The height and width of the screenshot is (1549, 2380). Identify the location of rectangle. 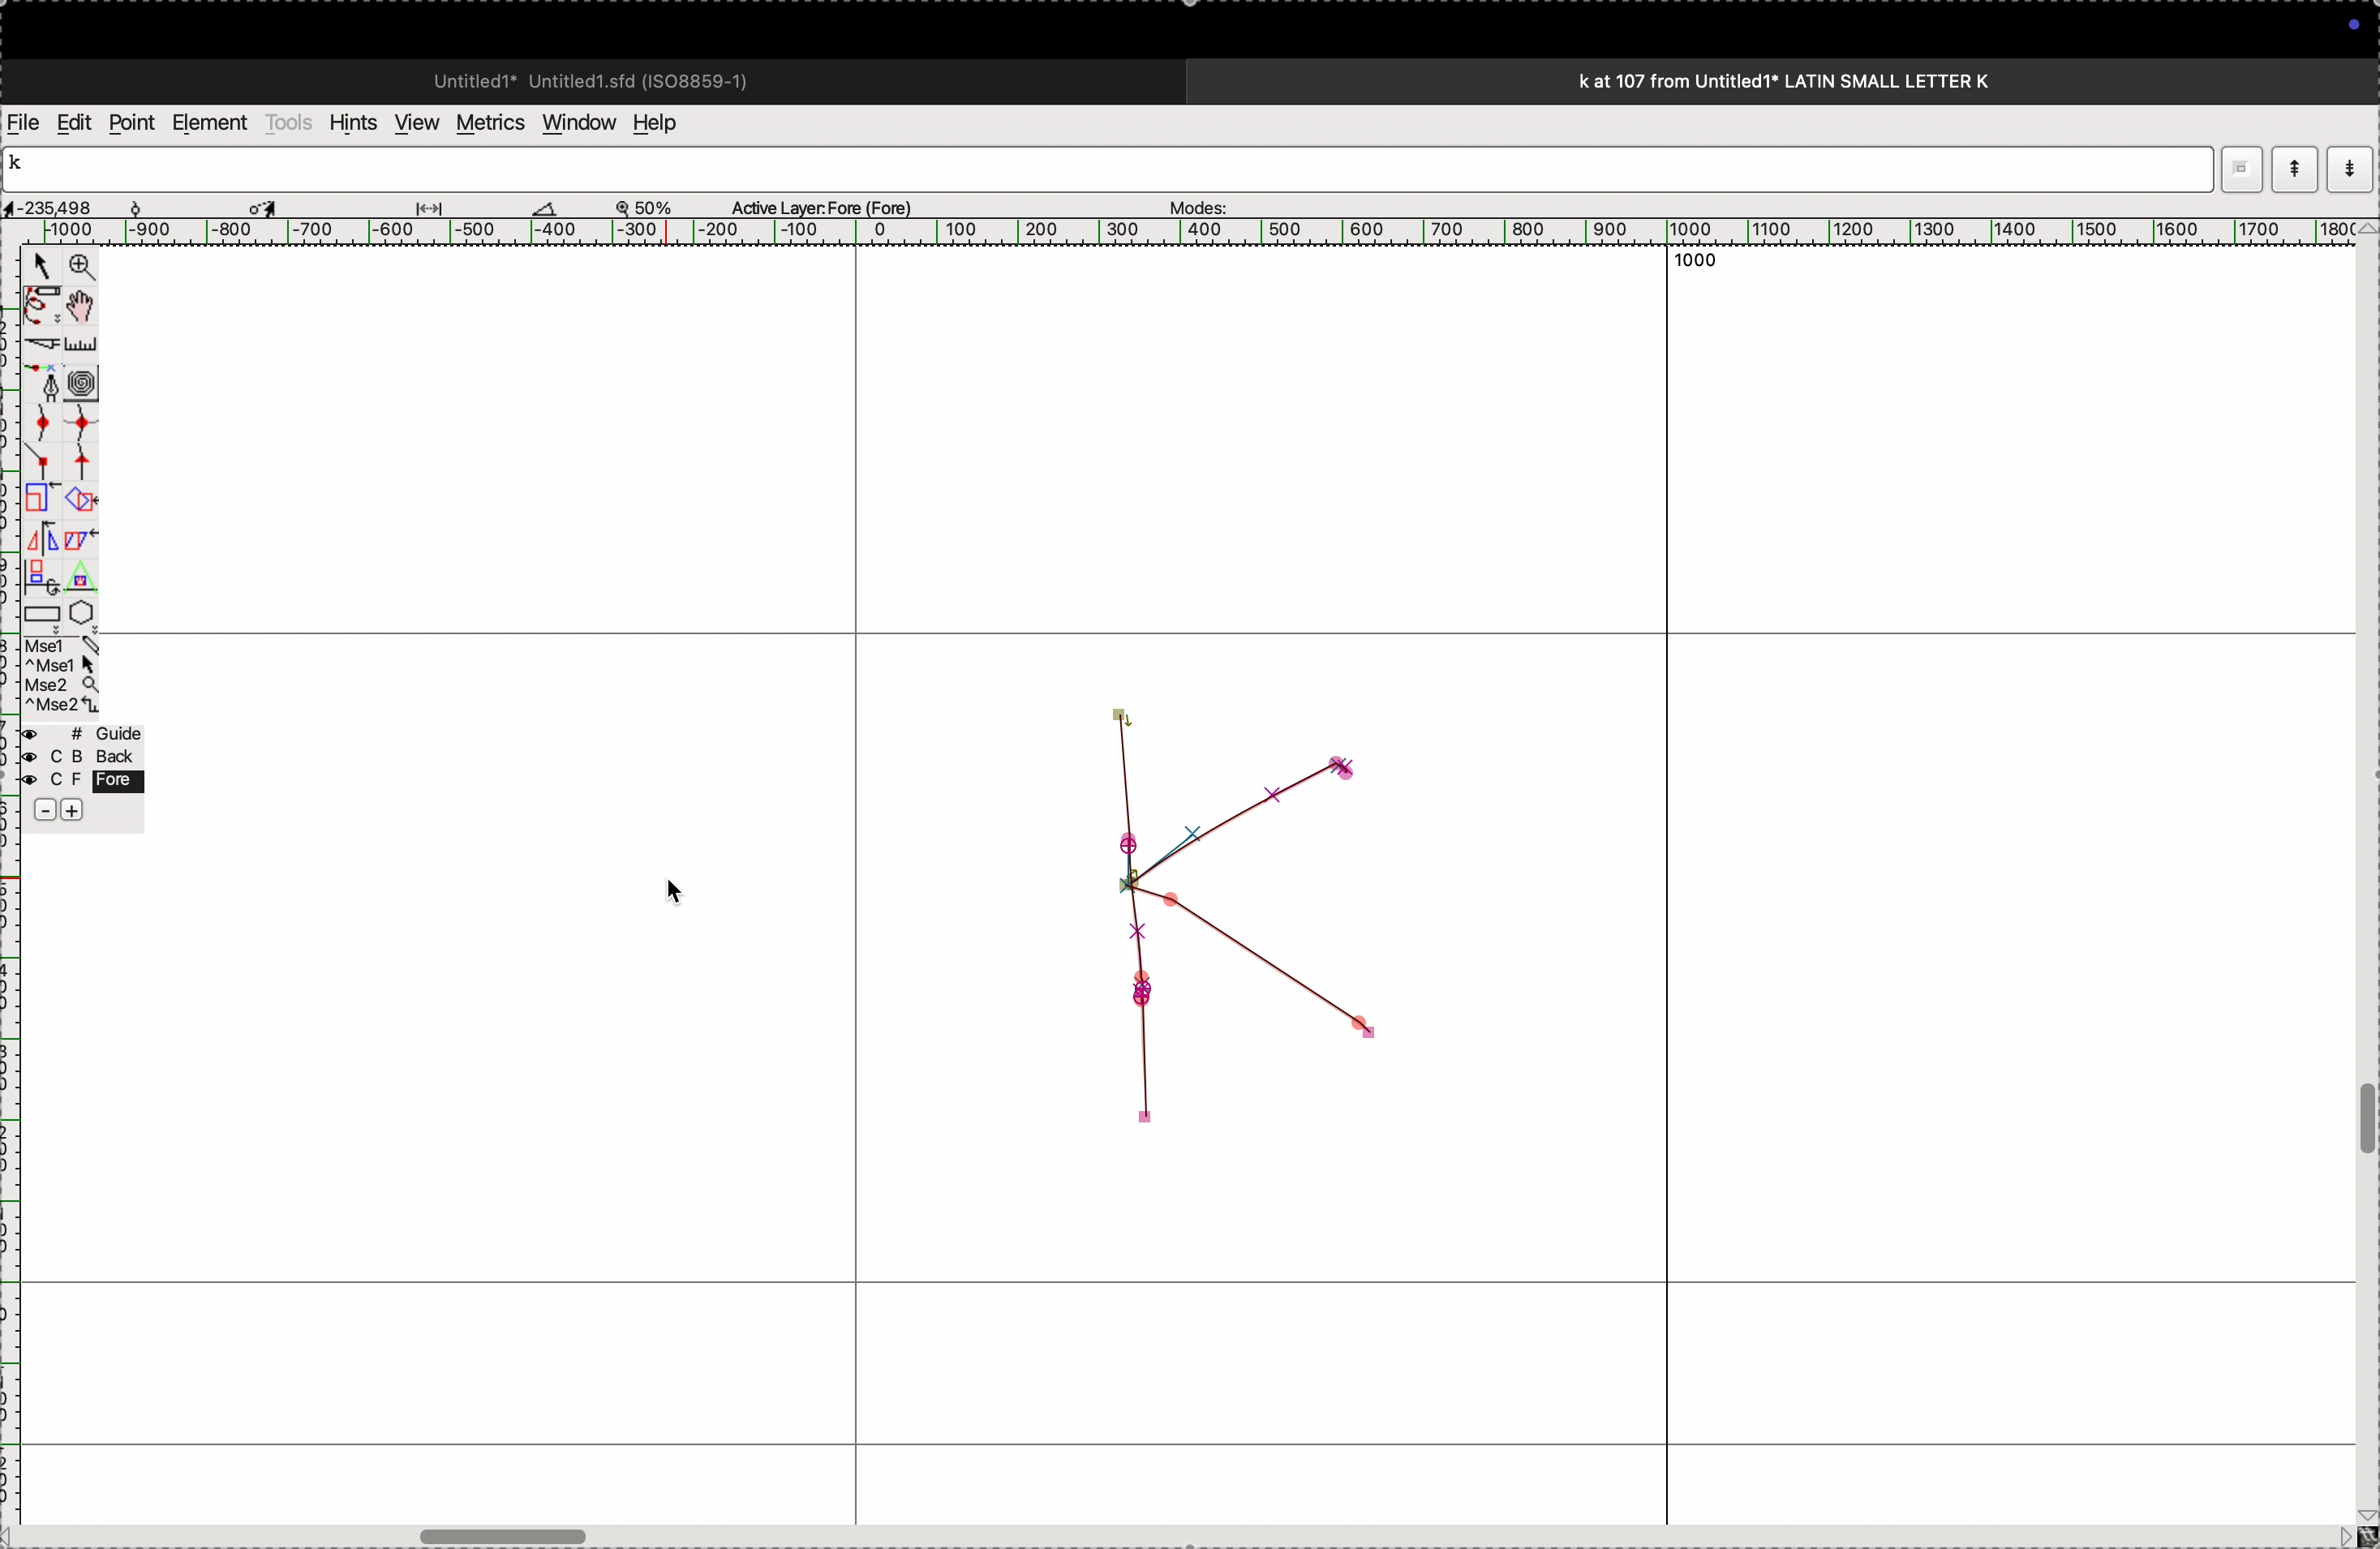
(36, 610).